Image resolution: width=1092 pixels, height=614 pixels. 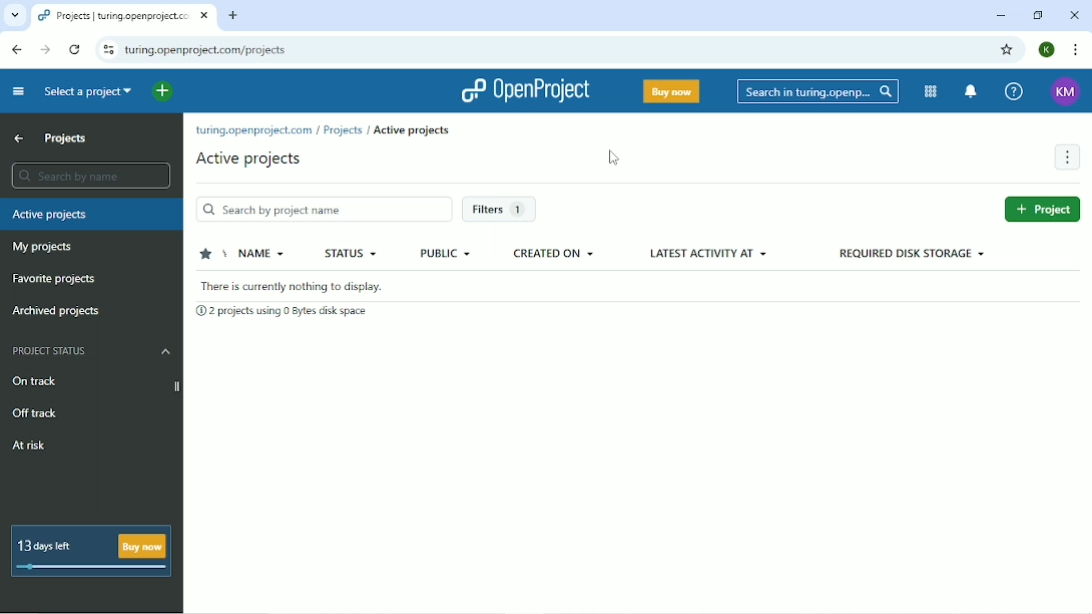 What do you see at coordinates (912, 254) in the screenshot?
I see `Required disk storage` at bounding box center [912, 254].